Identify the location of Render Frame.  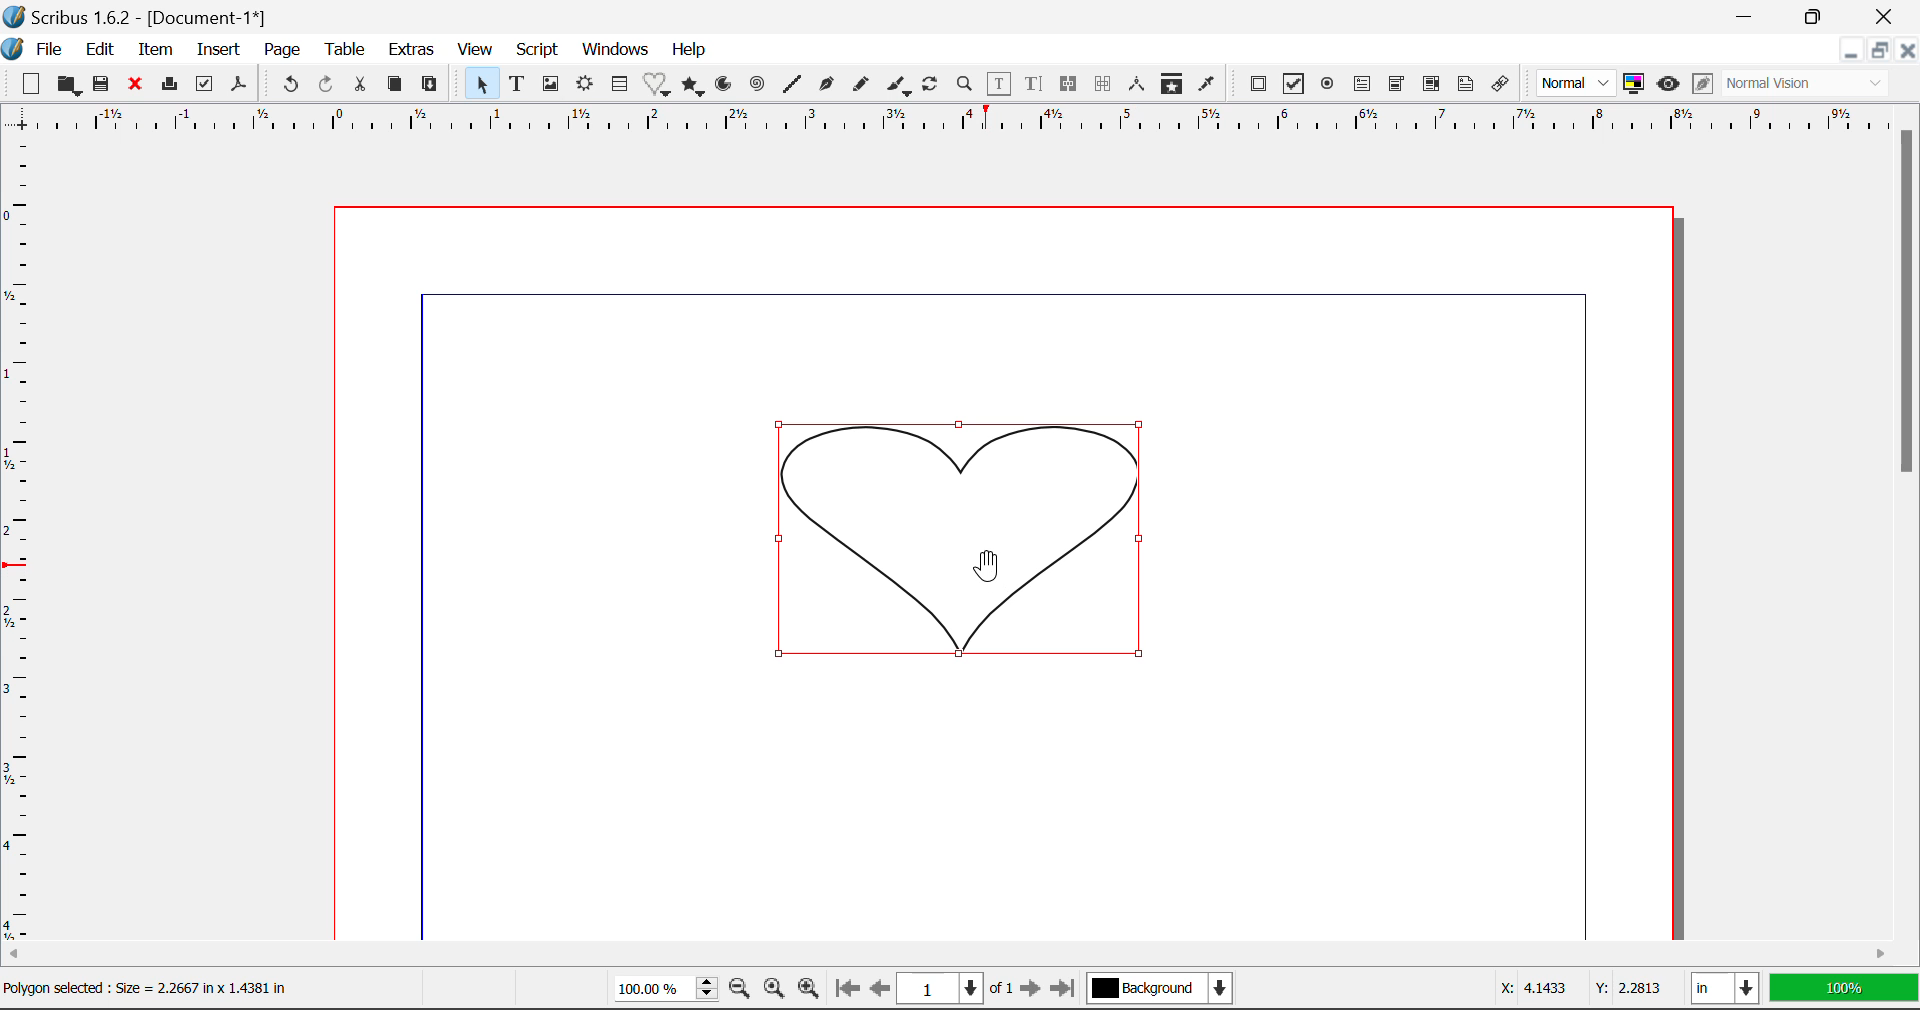
(586, 85).